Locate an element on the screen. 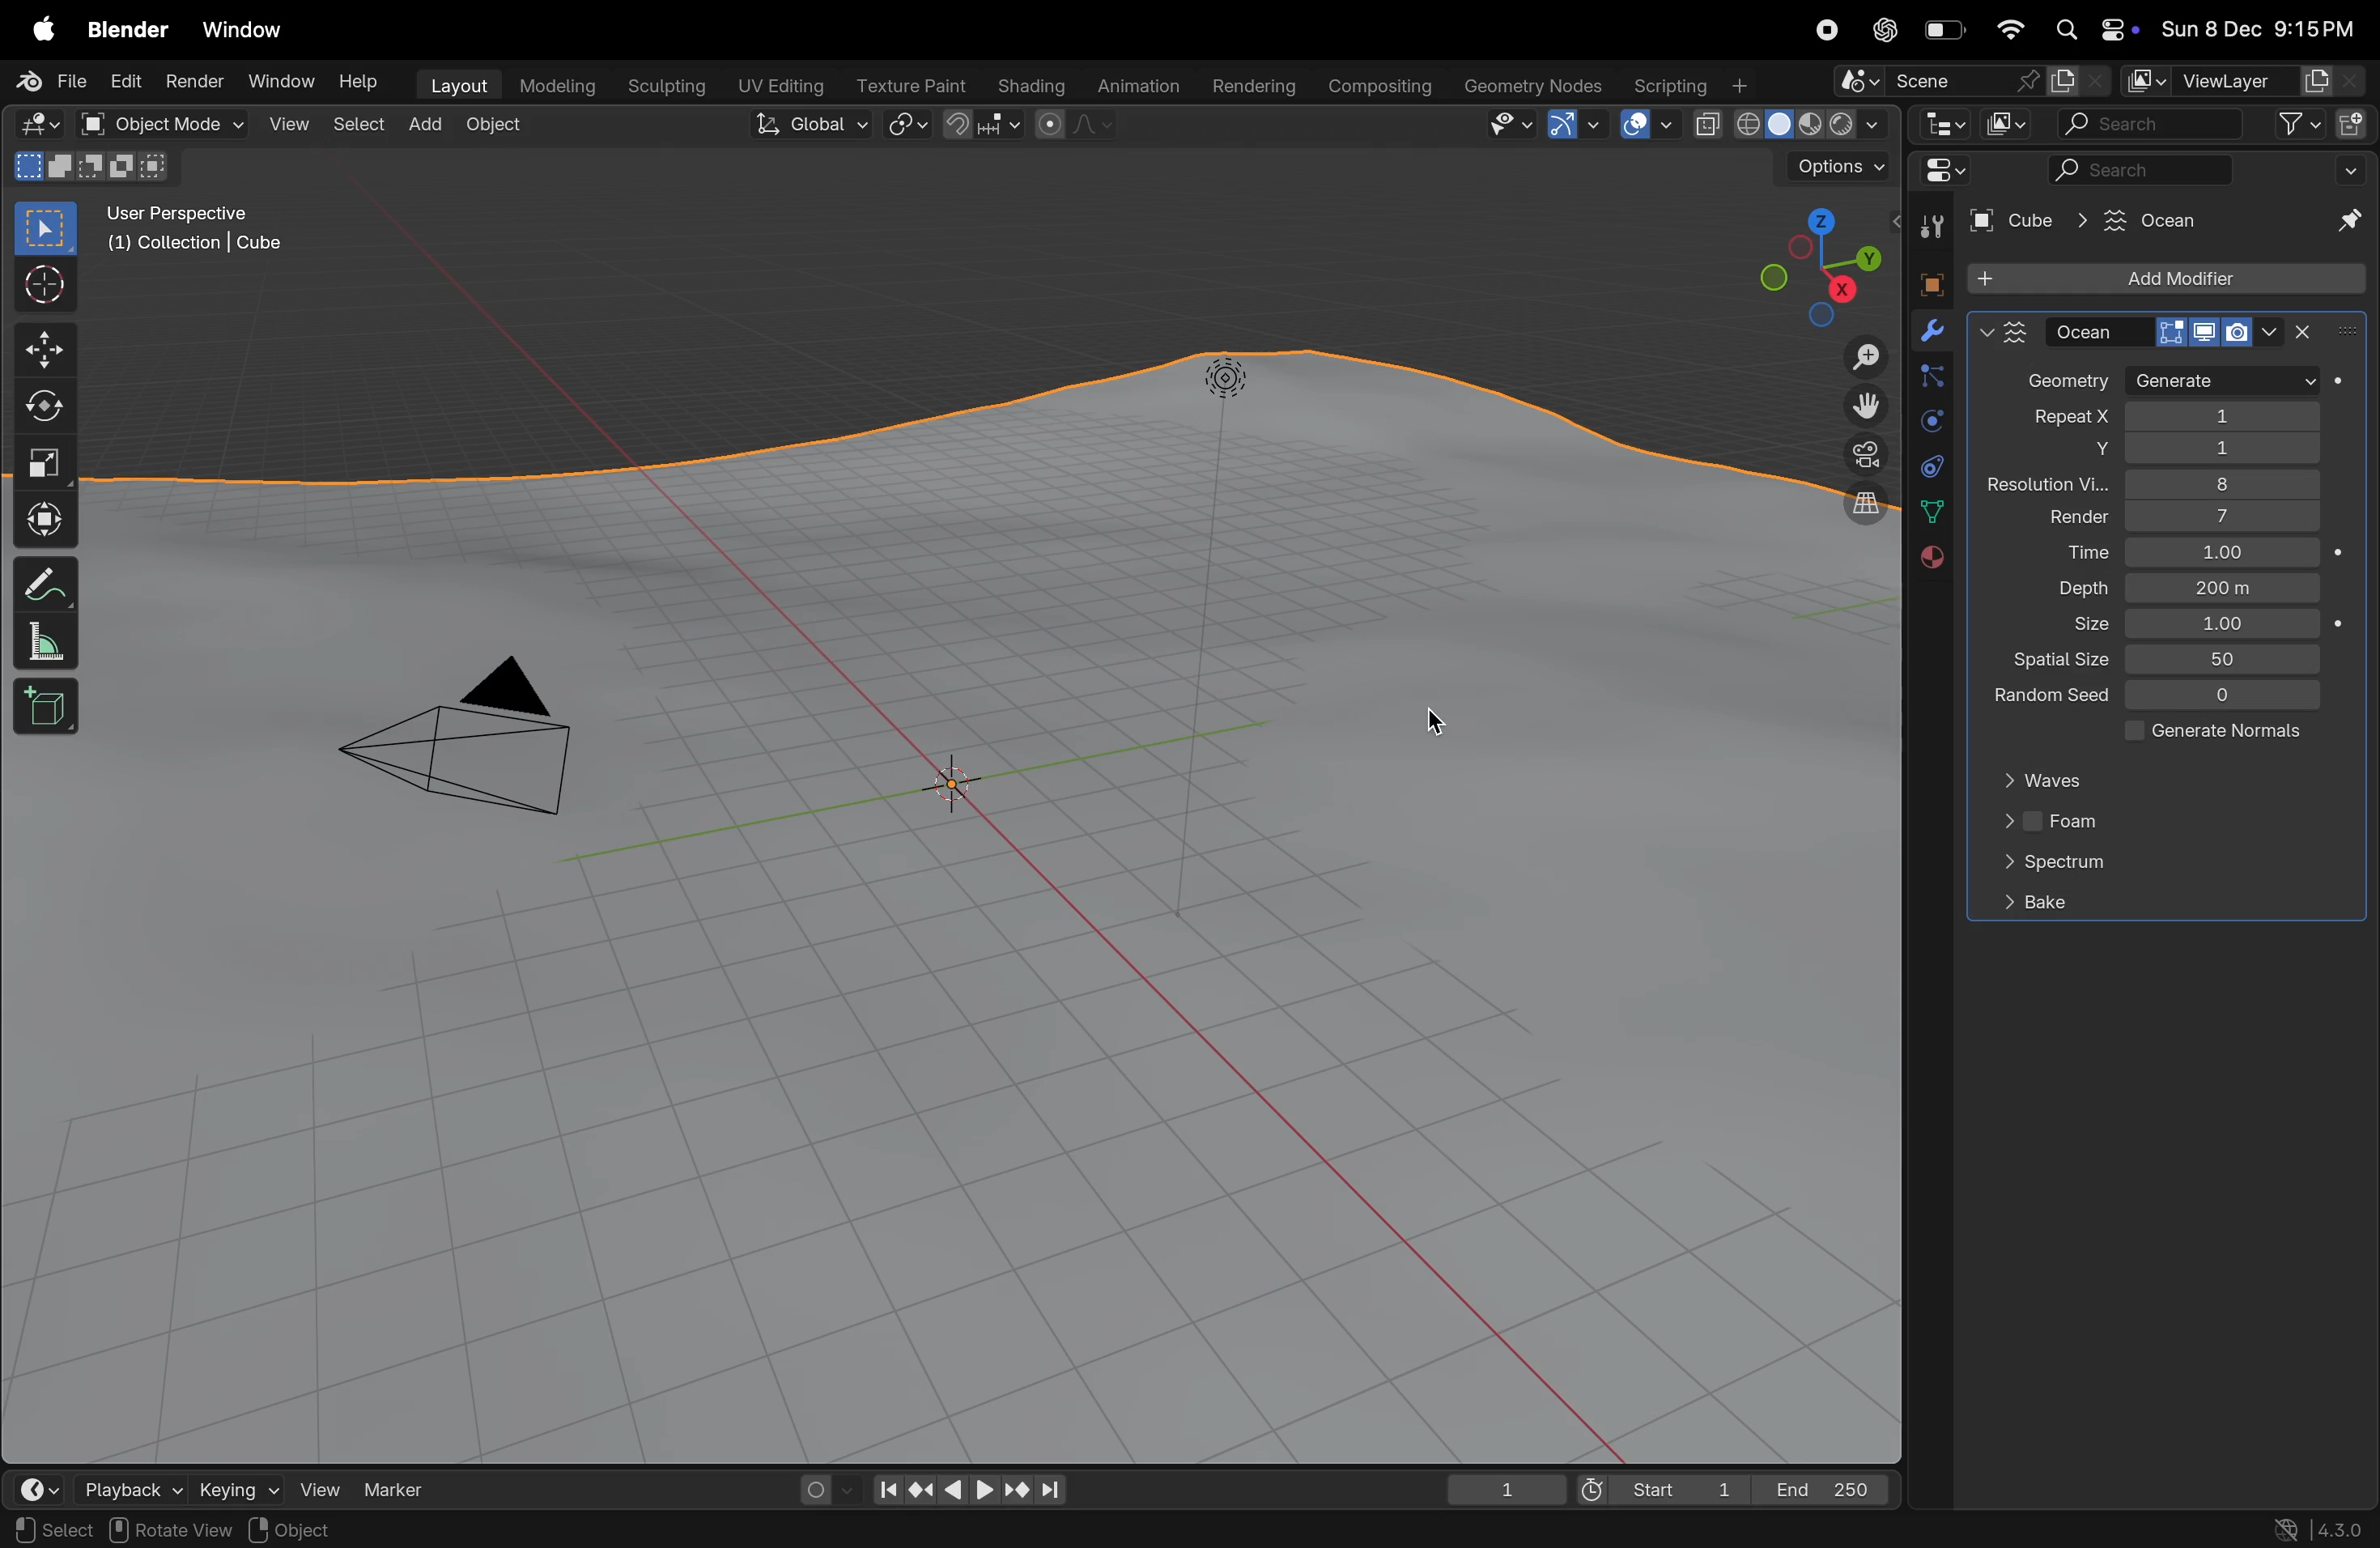 This screenshot has width=2380, height=1548. view layer is located at coordinates (2239, 82).